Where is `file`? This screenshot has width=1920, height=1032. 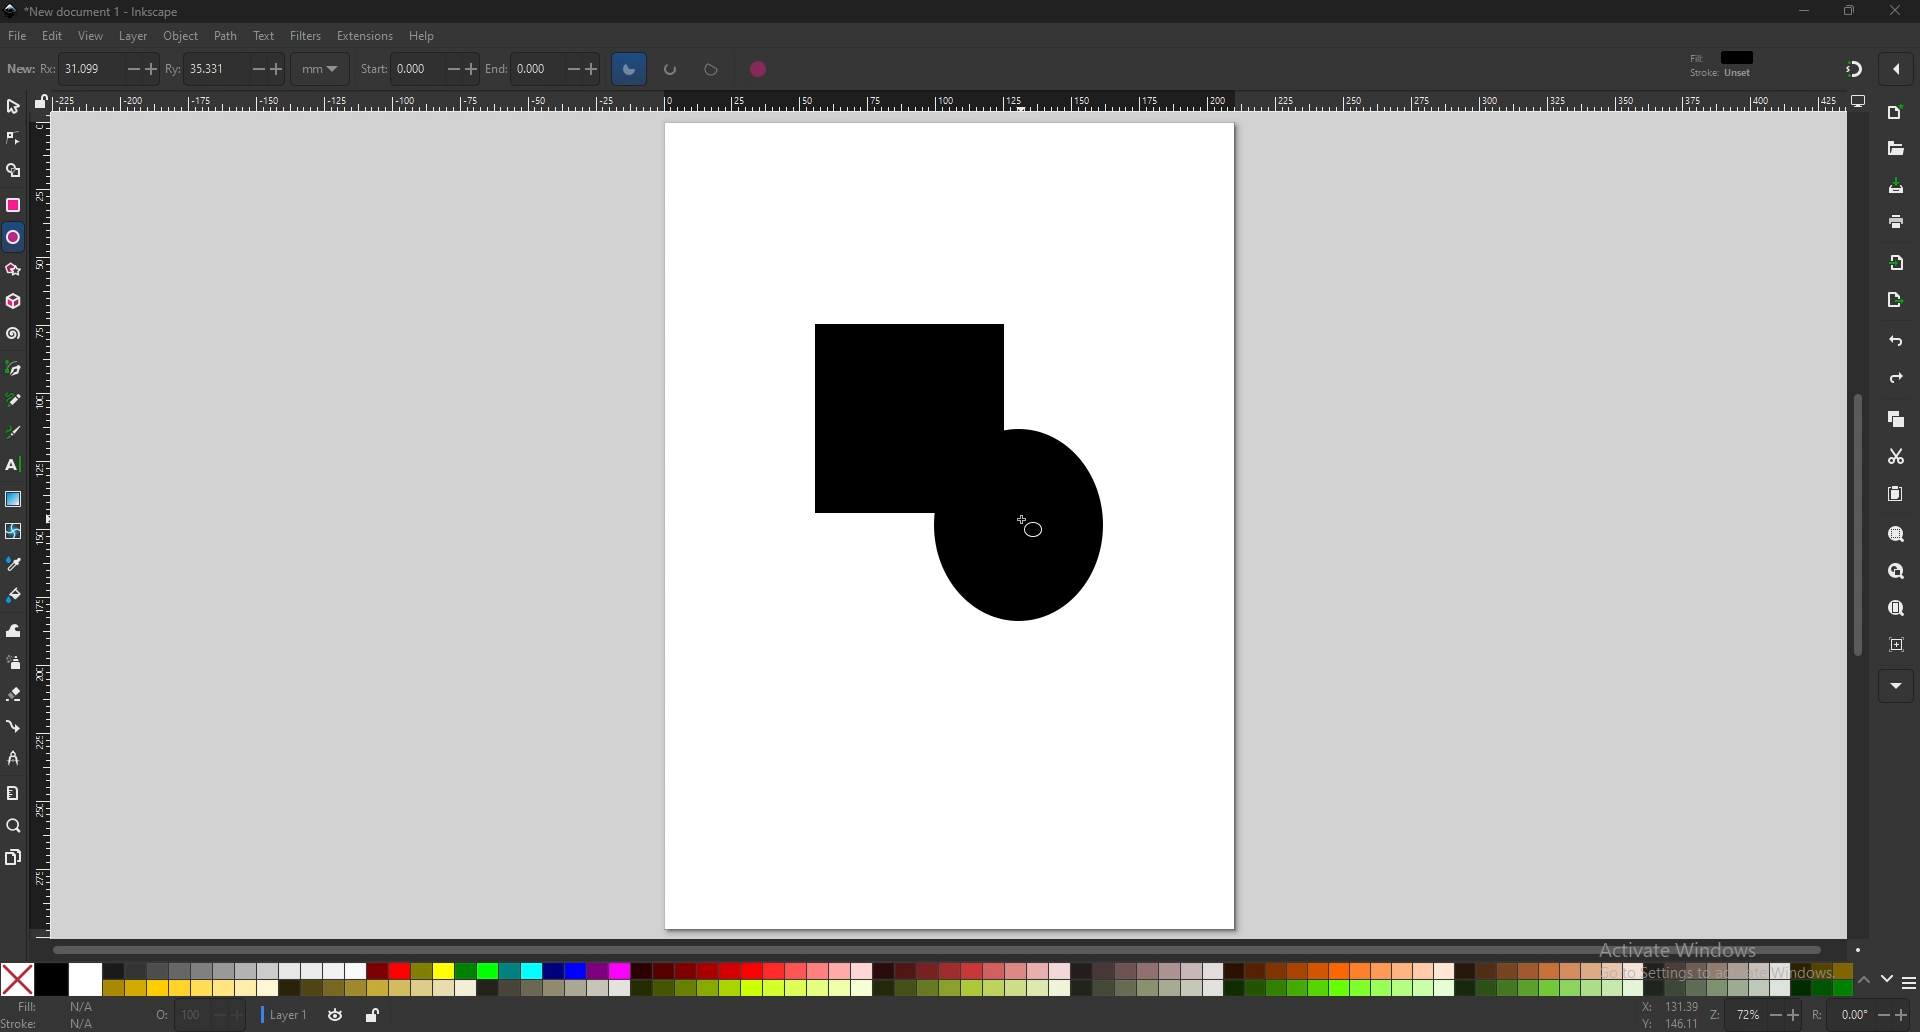
file is located at coordinates (19, 36).